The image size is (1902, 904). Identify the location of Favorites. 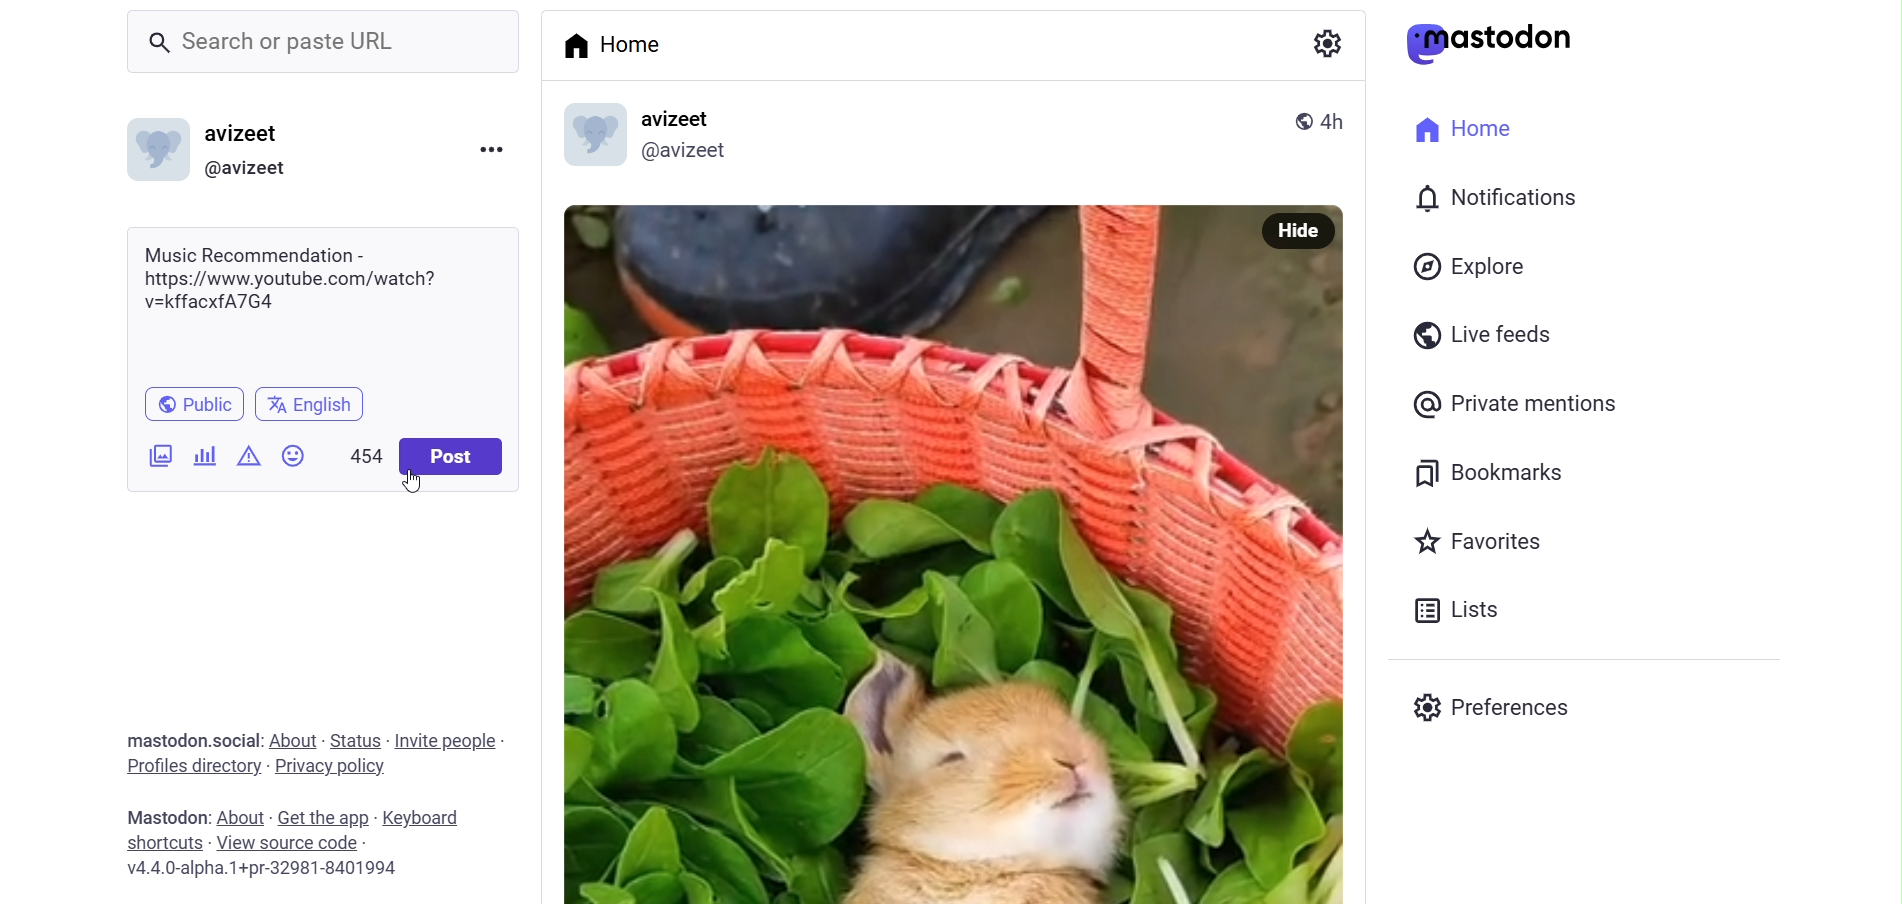
(1483, 542).